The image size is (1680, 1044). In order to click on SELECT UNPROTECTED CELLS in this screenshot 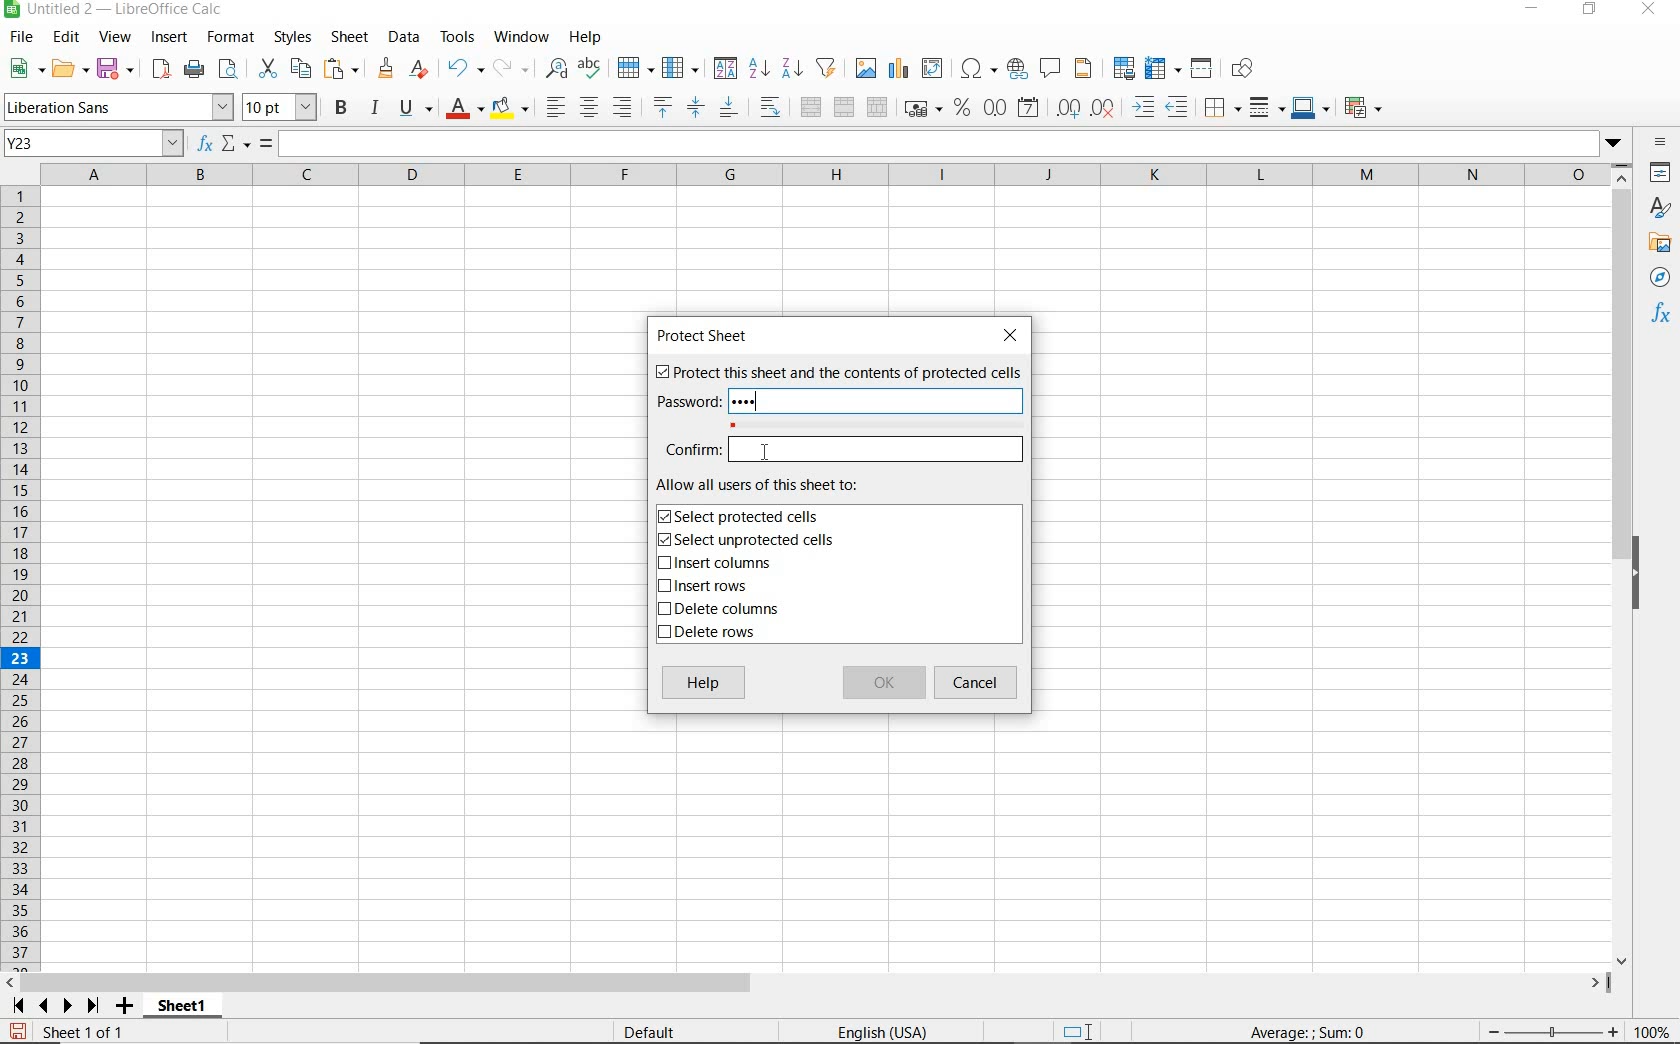, I will do `click(749, 541)`.